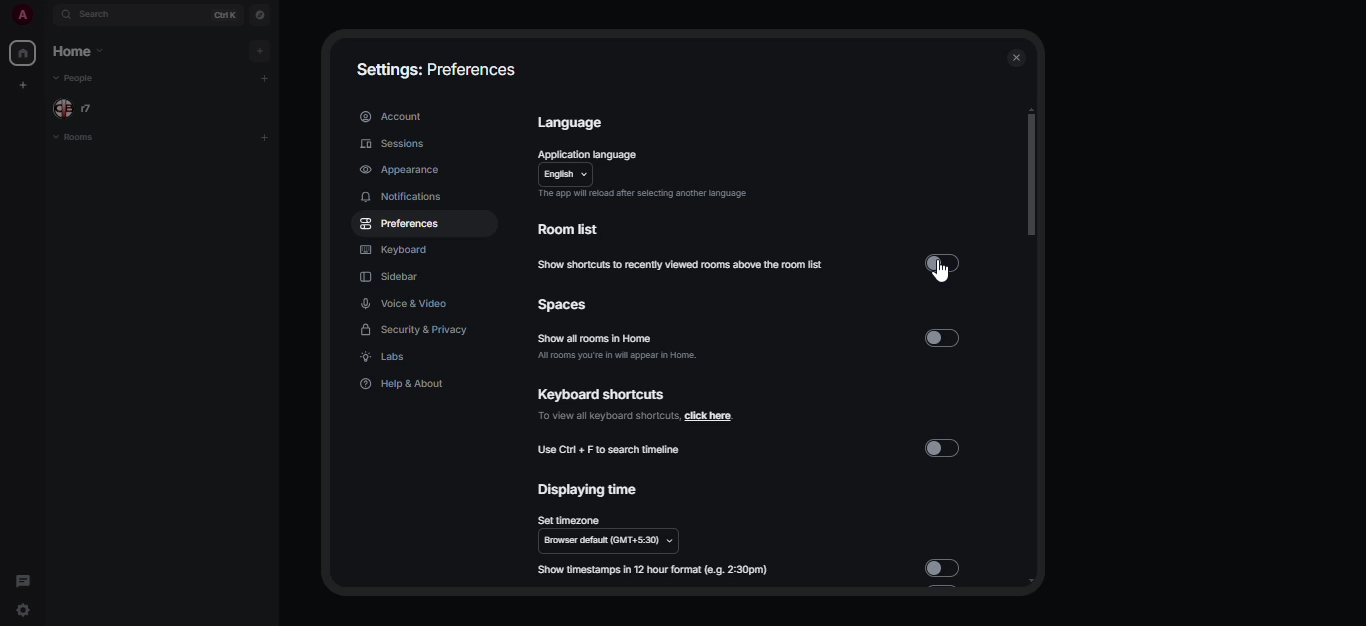 The width and height of the screenshot is (1366, 626). Describe the element at coordinates (84, 51) in the screenshot. I see `home` at that location.